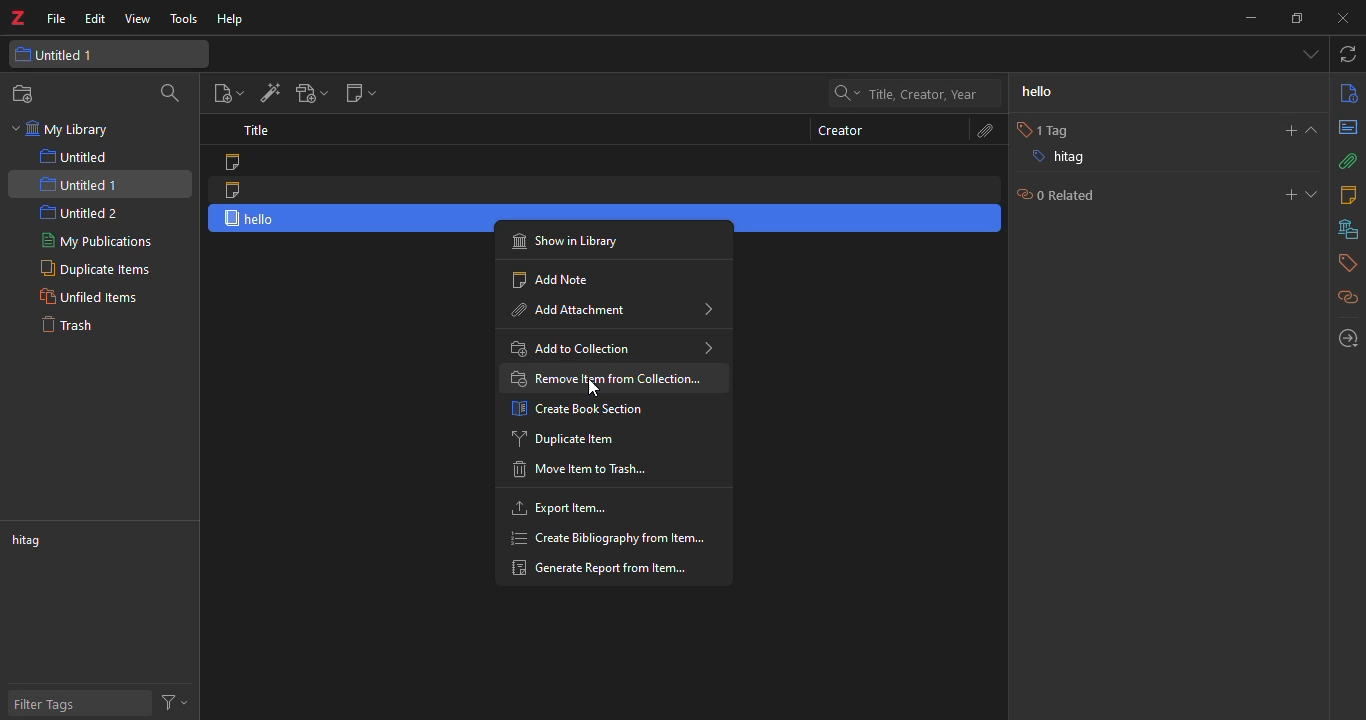  I want to click on generate report from item, so click(599, 570).